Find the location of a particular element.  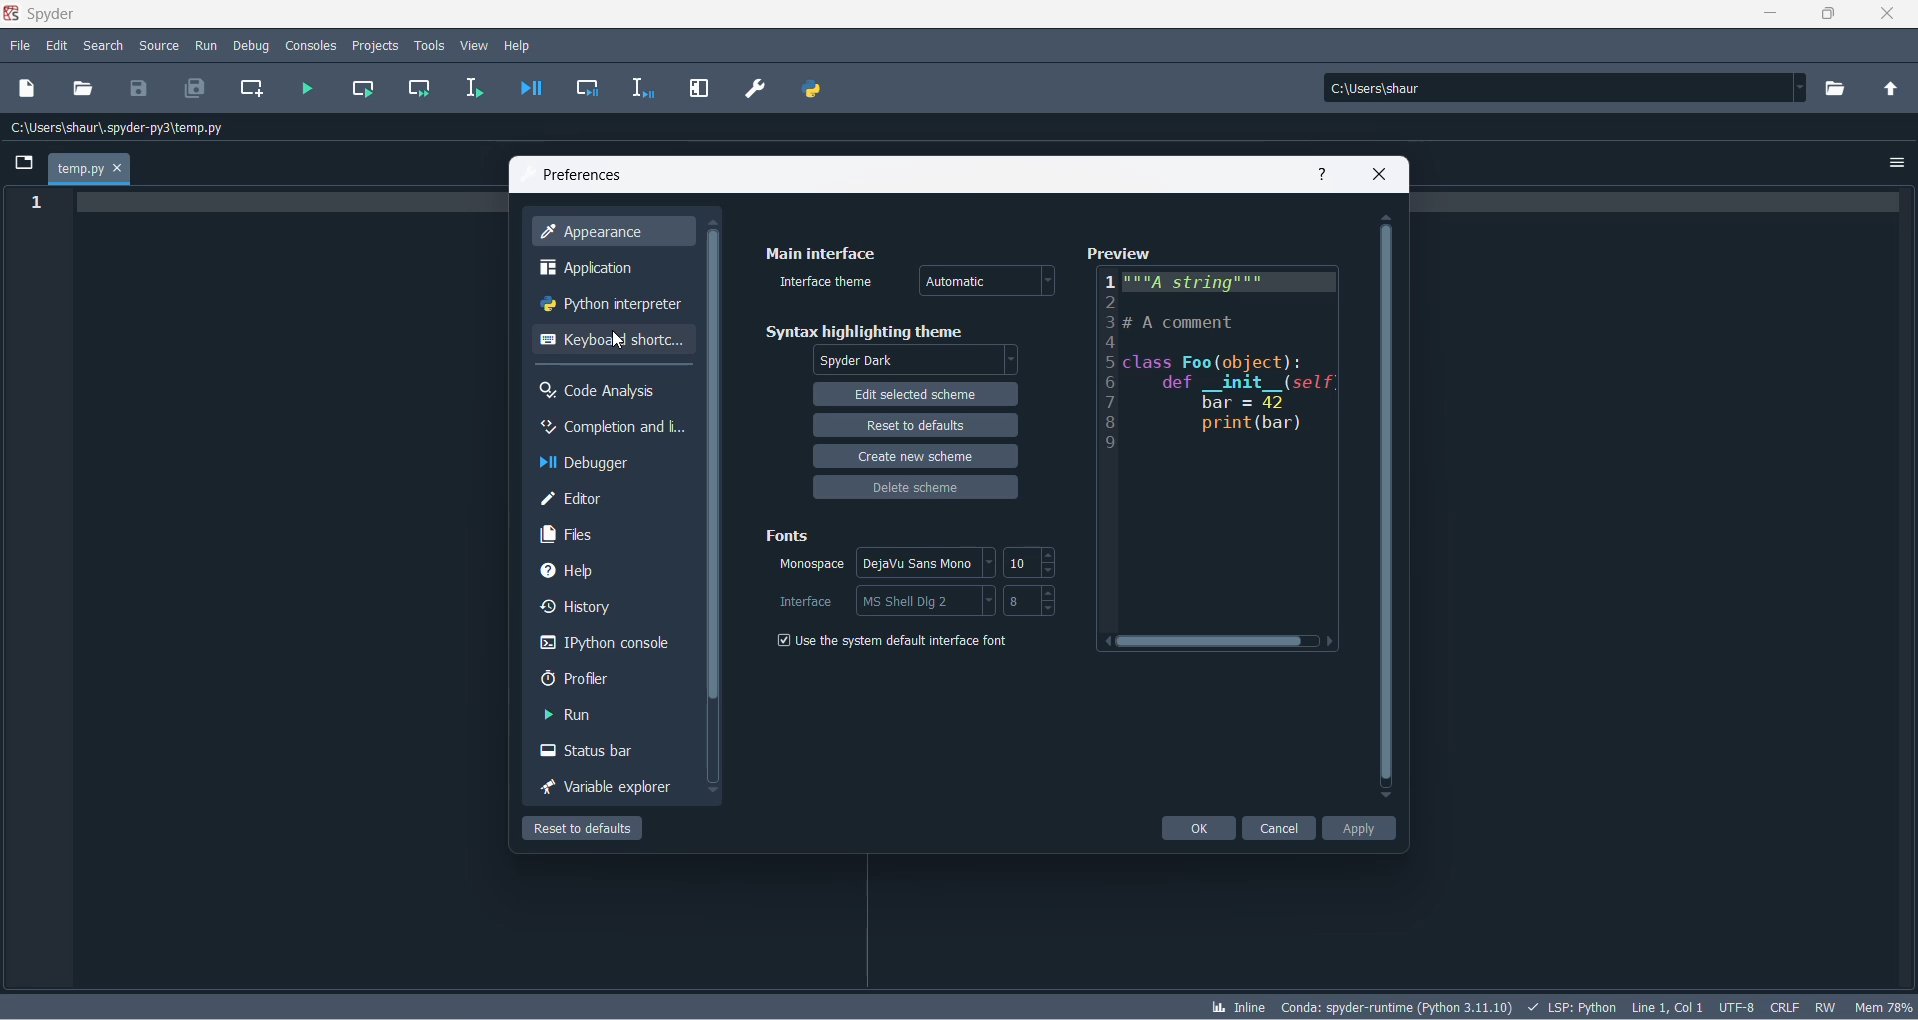

debug is located at coordinates (251, 43).